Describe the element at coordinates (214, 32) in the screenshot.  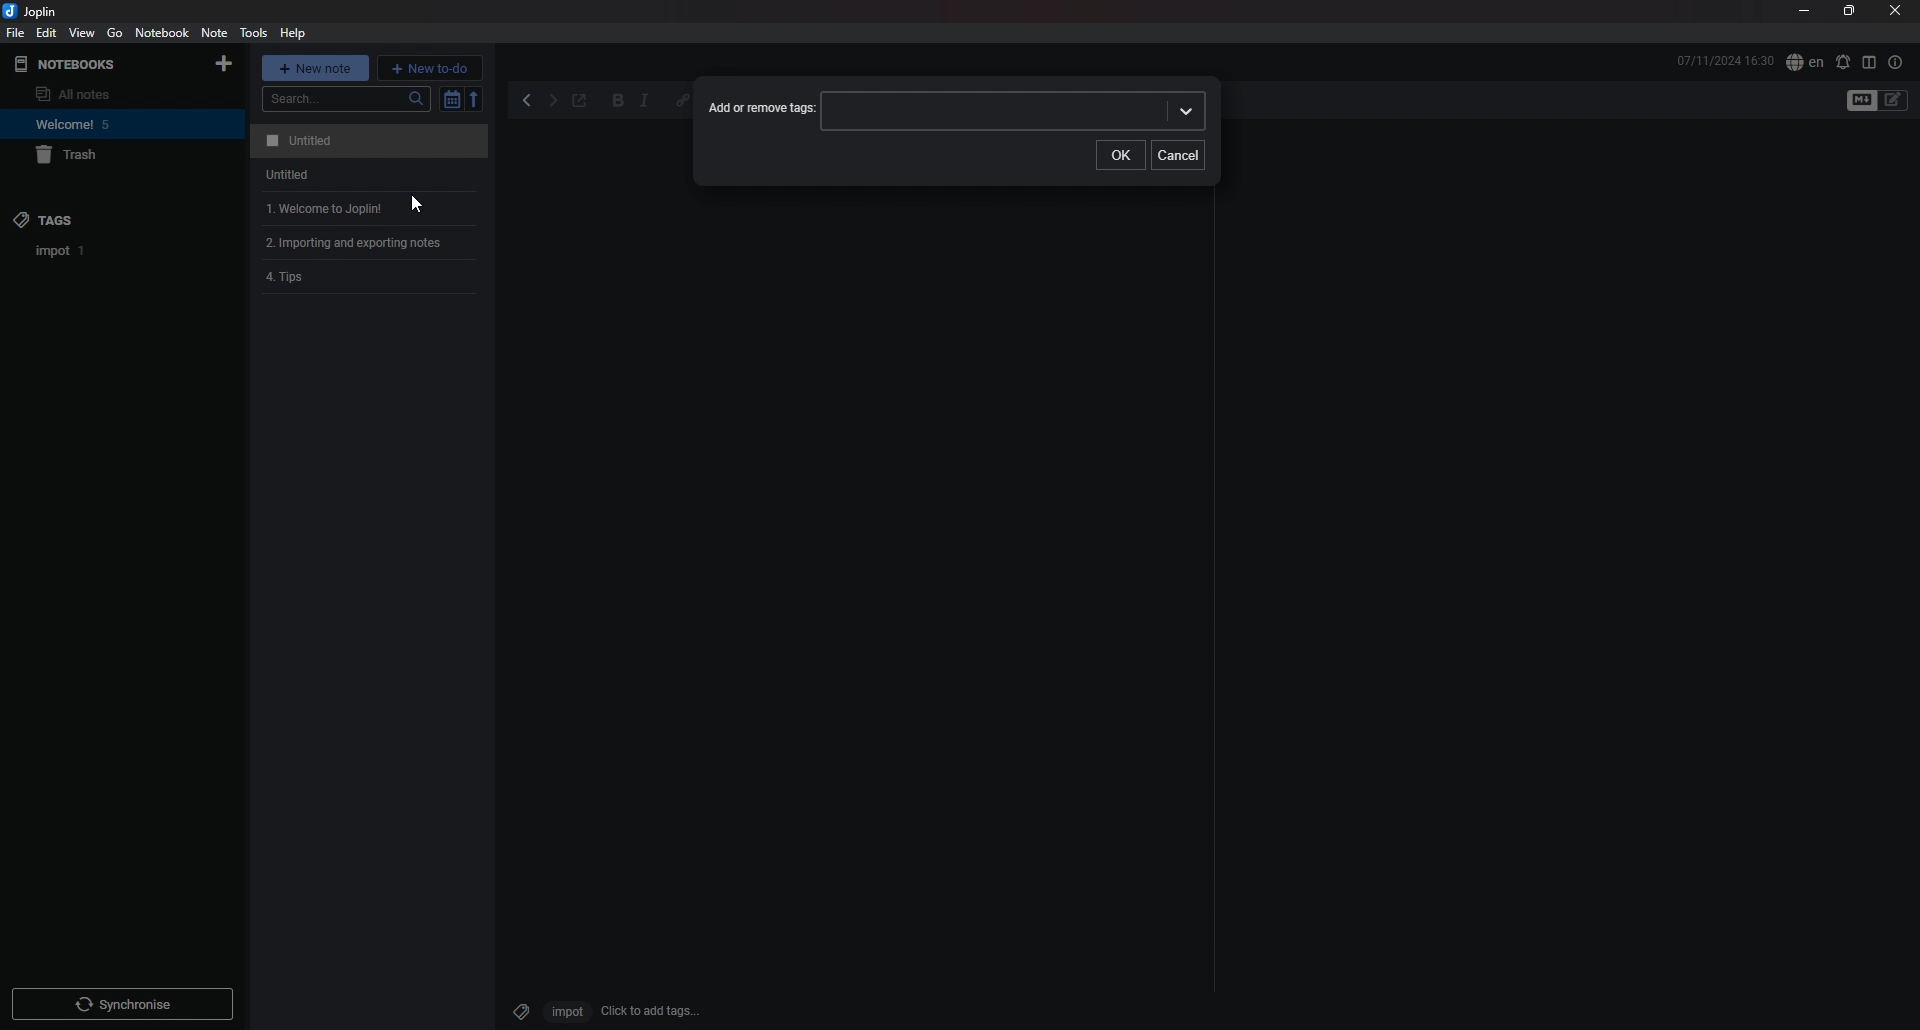
I see `note` at that location.